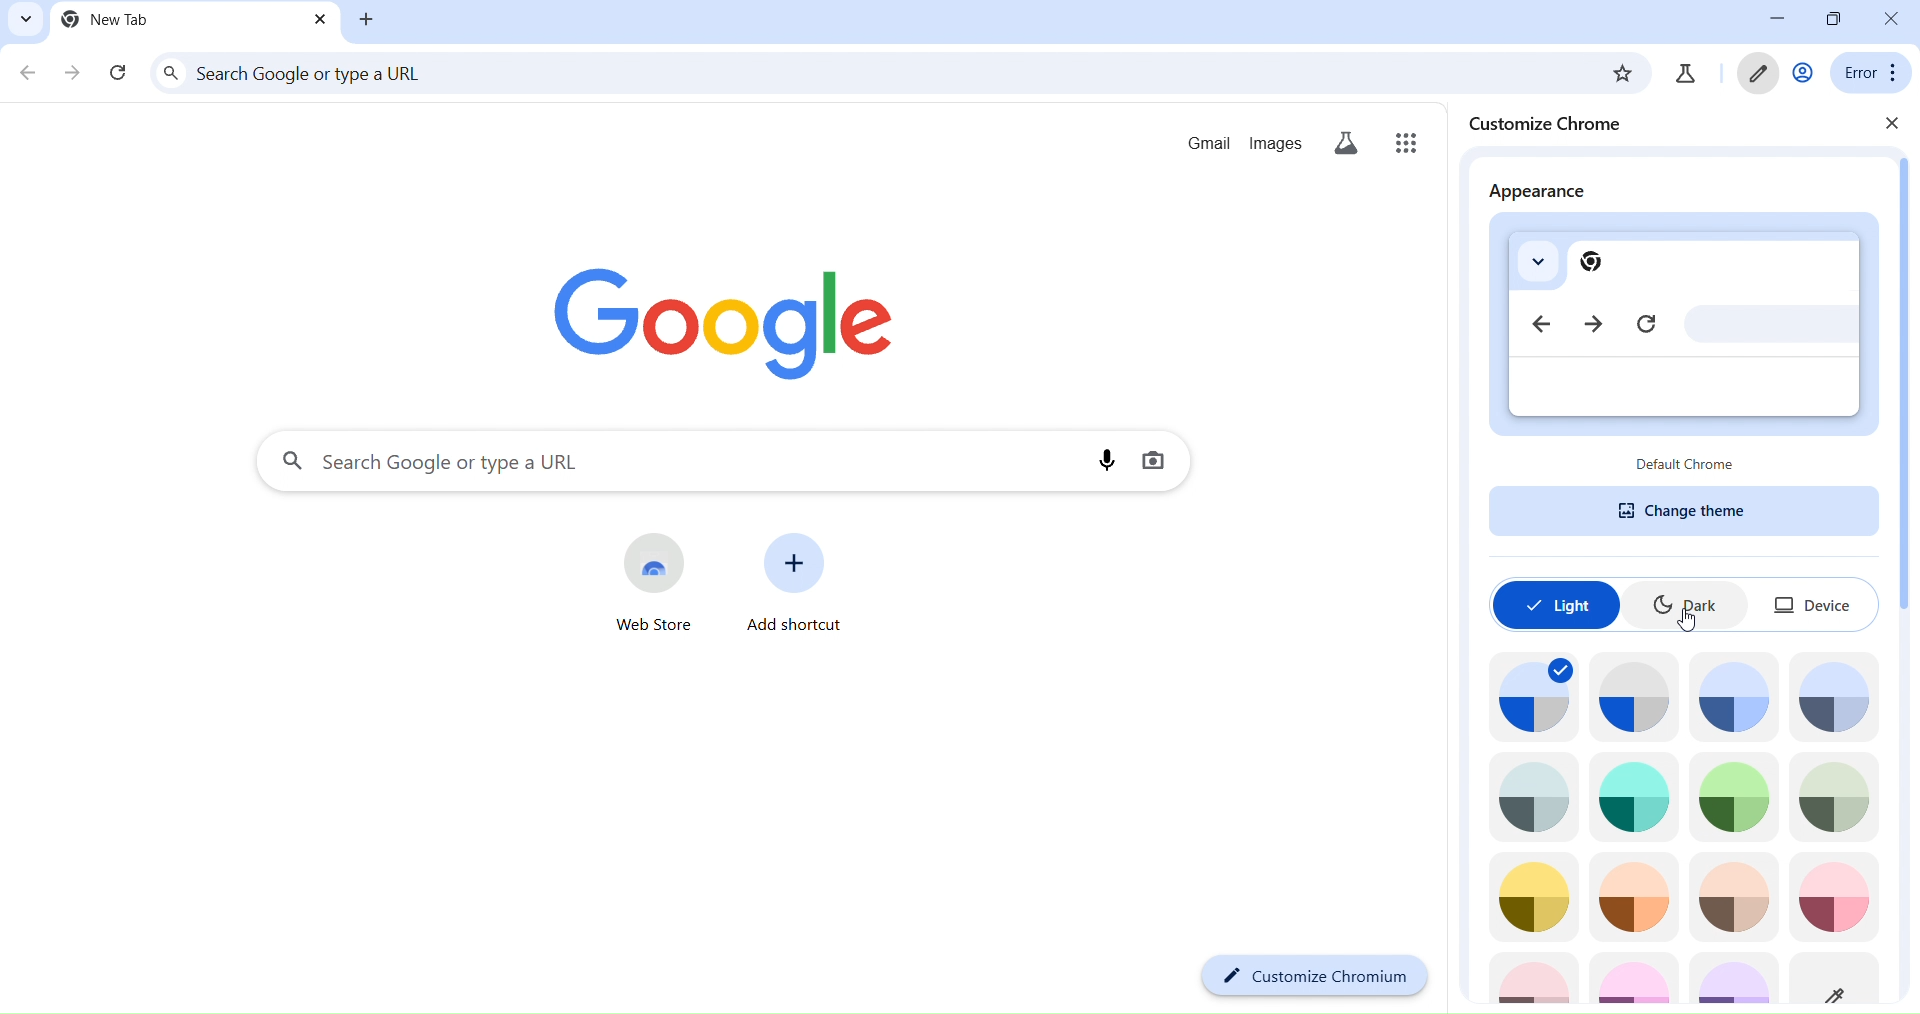 Image resolution: width=1920 pixels, height=1014 pixels. What do you see at coordinates (1685, 73) in the screenshot?
I see `search labs` at bounding box center [1685, 73].